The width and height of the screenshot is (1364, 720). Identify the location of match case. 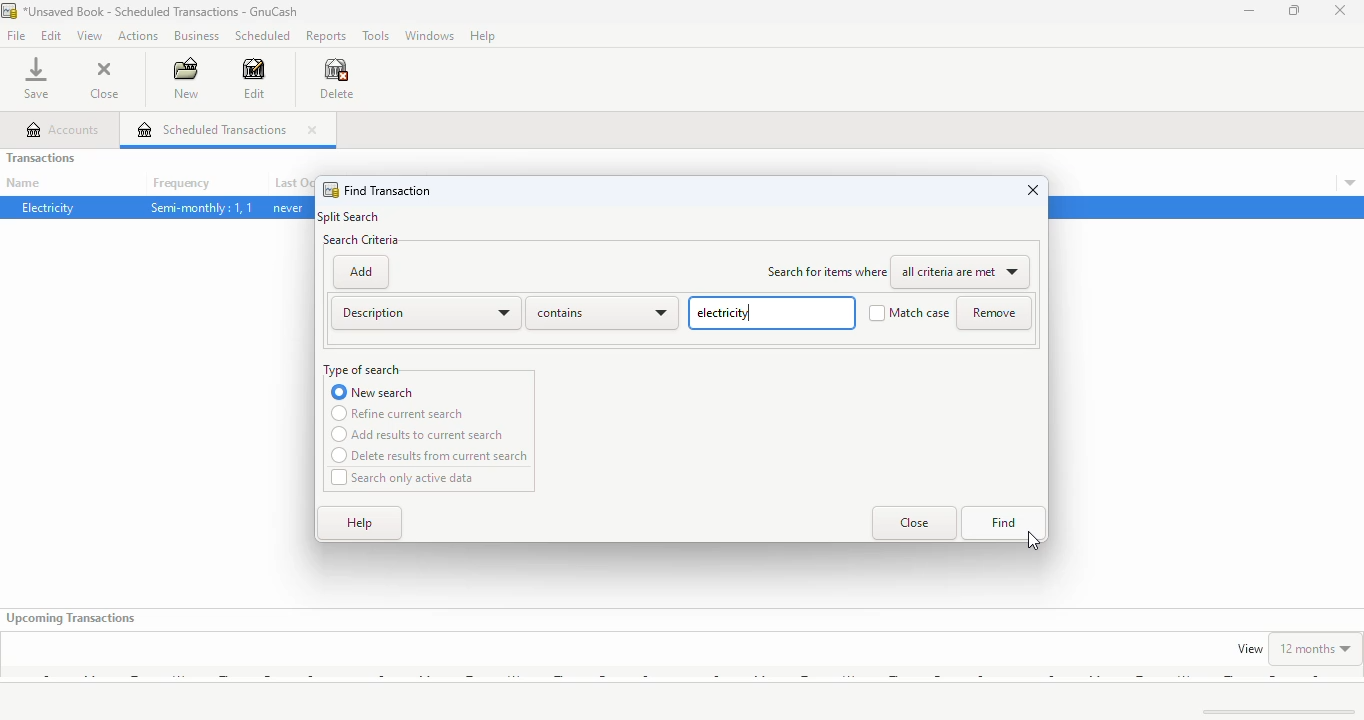
(909, 313).